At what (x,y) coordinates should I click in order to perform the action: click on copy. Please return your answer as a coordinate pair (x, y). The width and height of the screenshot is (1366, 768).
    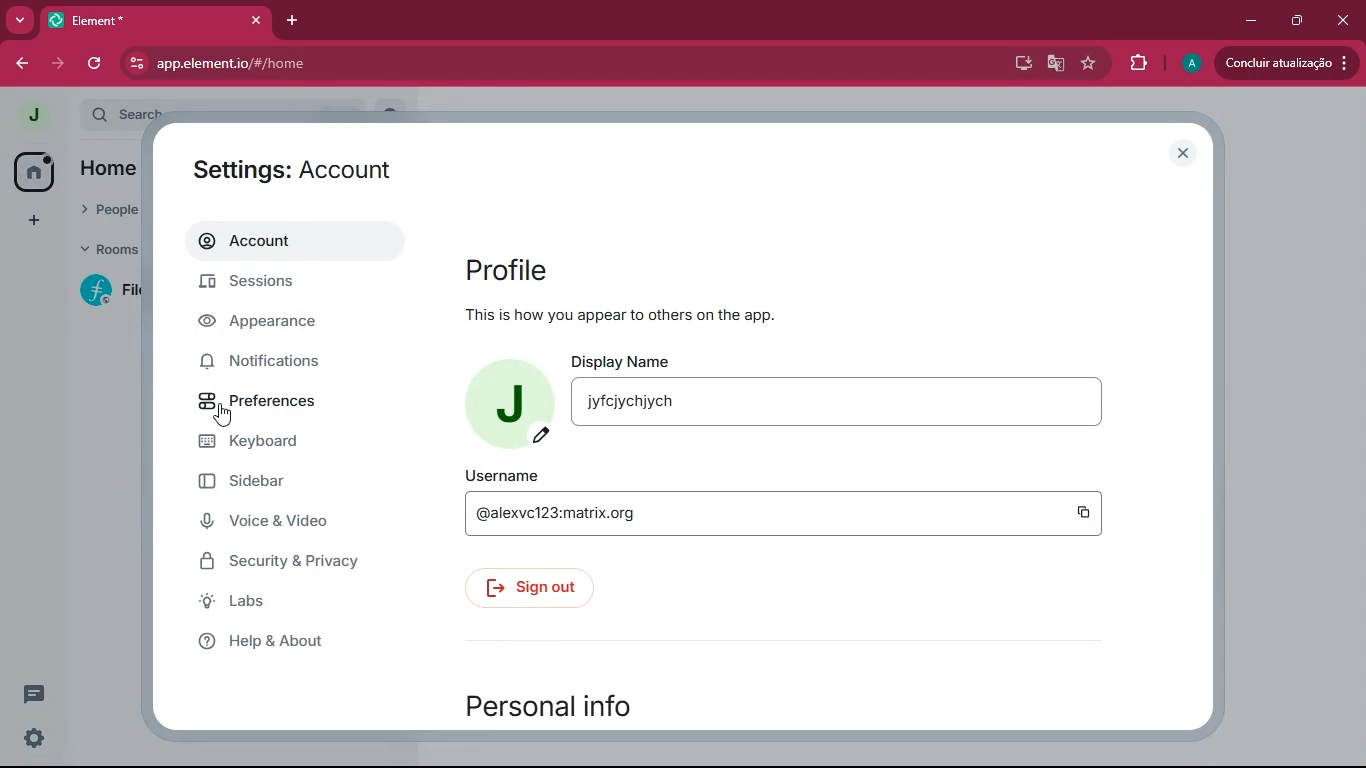
    Looking at the image, I should click on (1084, 513).